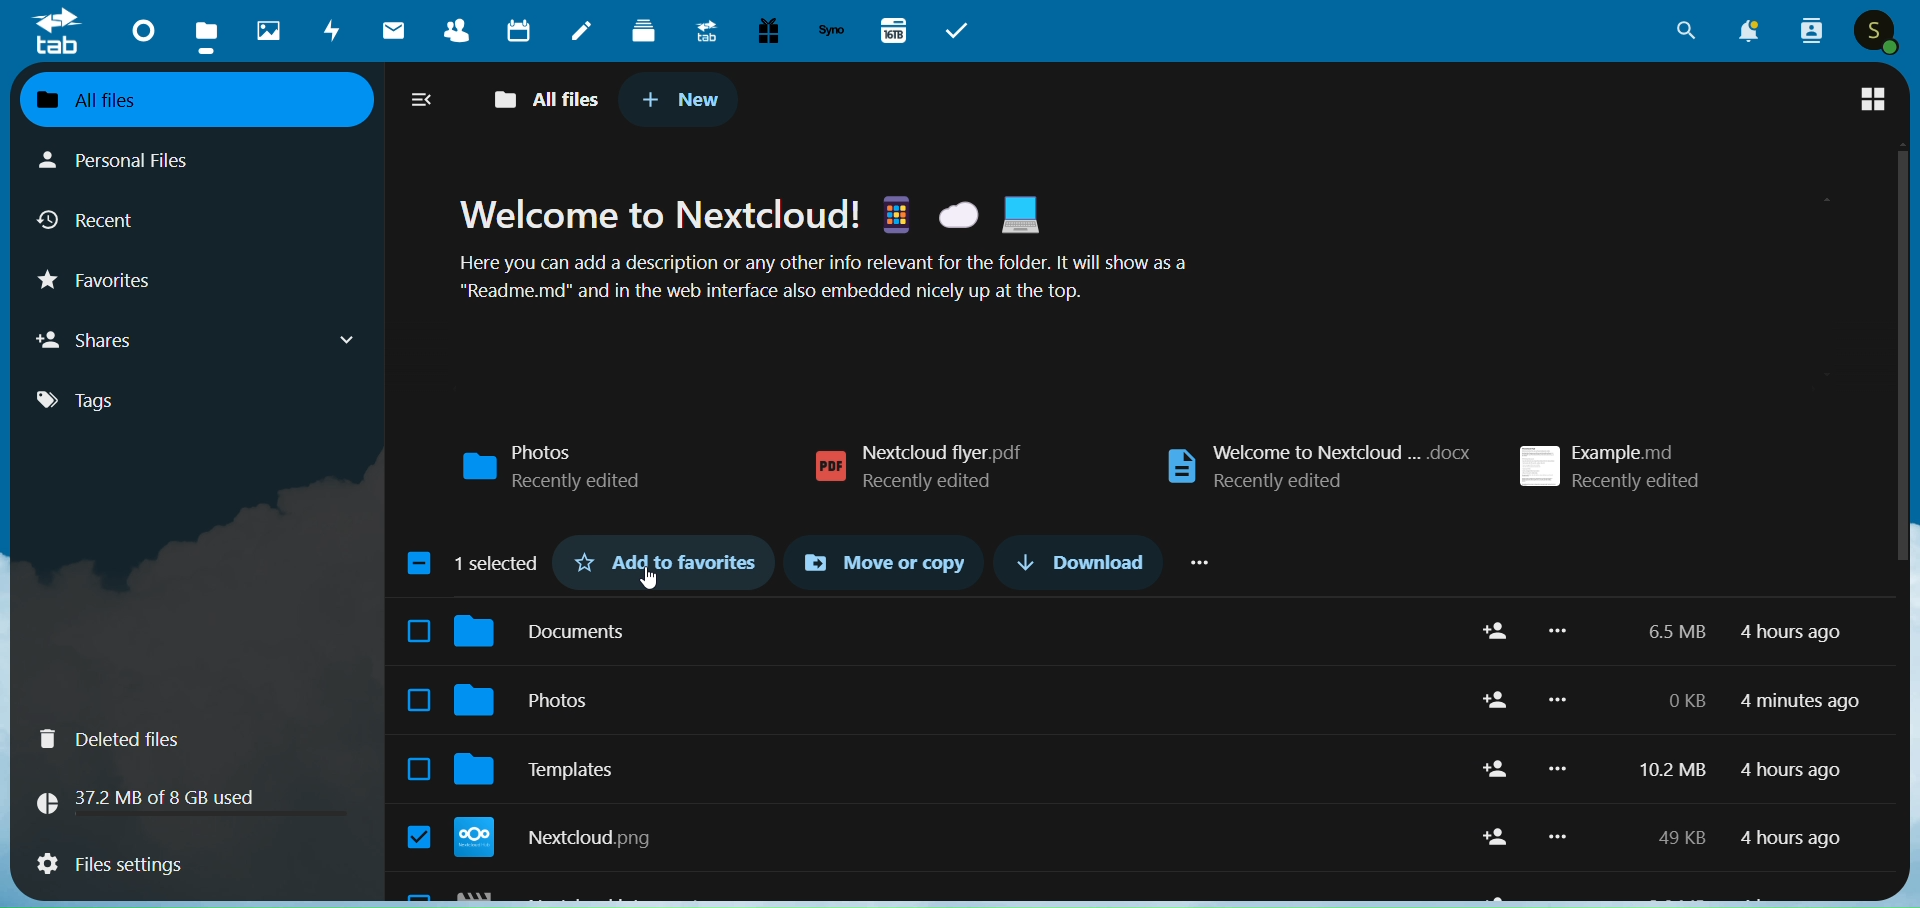 The height and width of the screenshot is (908, 1920). I want to click on Welcome to Nextcloud!, so click(659, 213).